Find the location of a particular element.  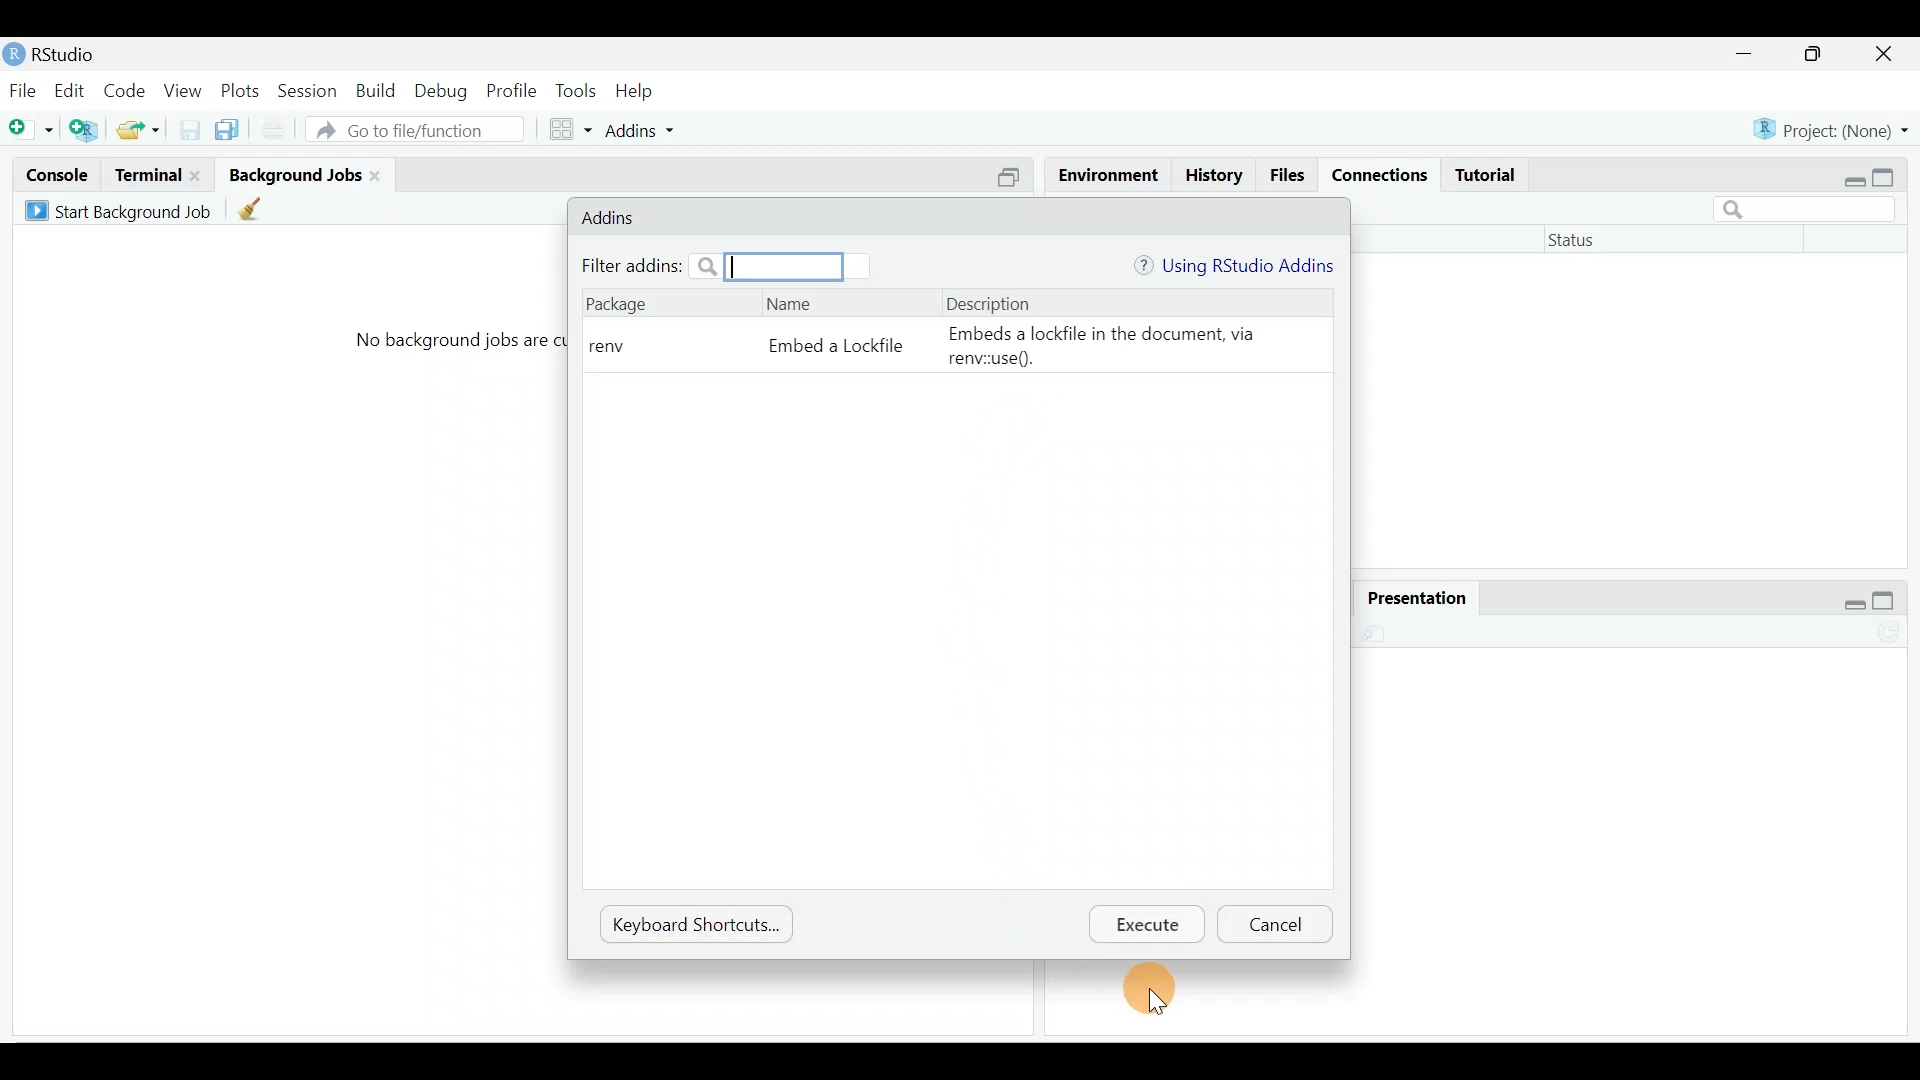

minimize is located at coordinates (1754, 55).